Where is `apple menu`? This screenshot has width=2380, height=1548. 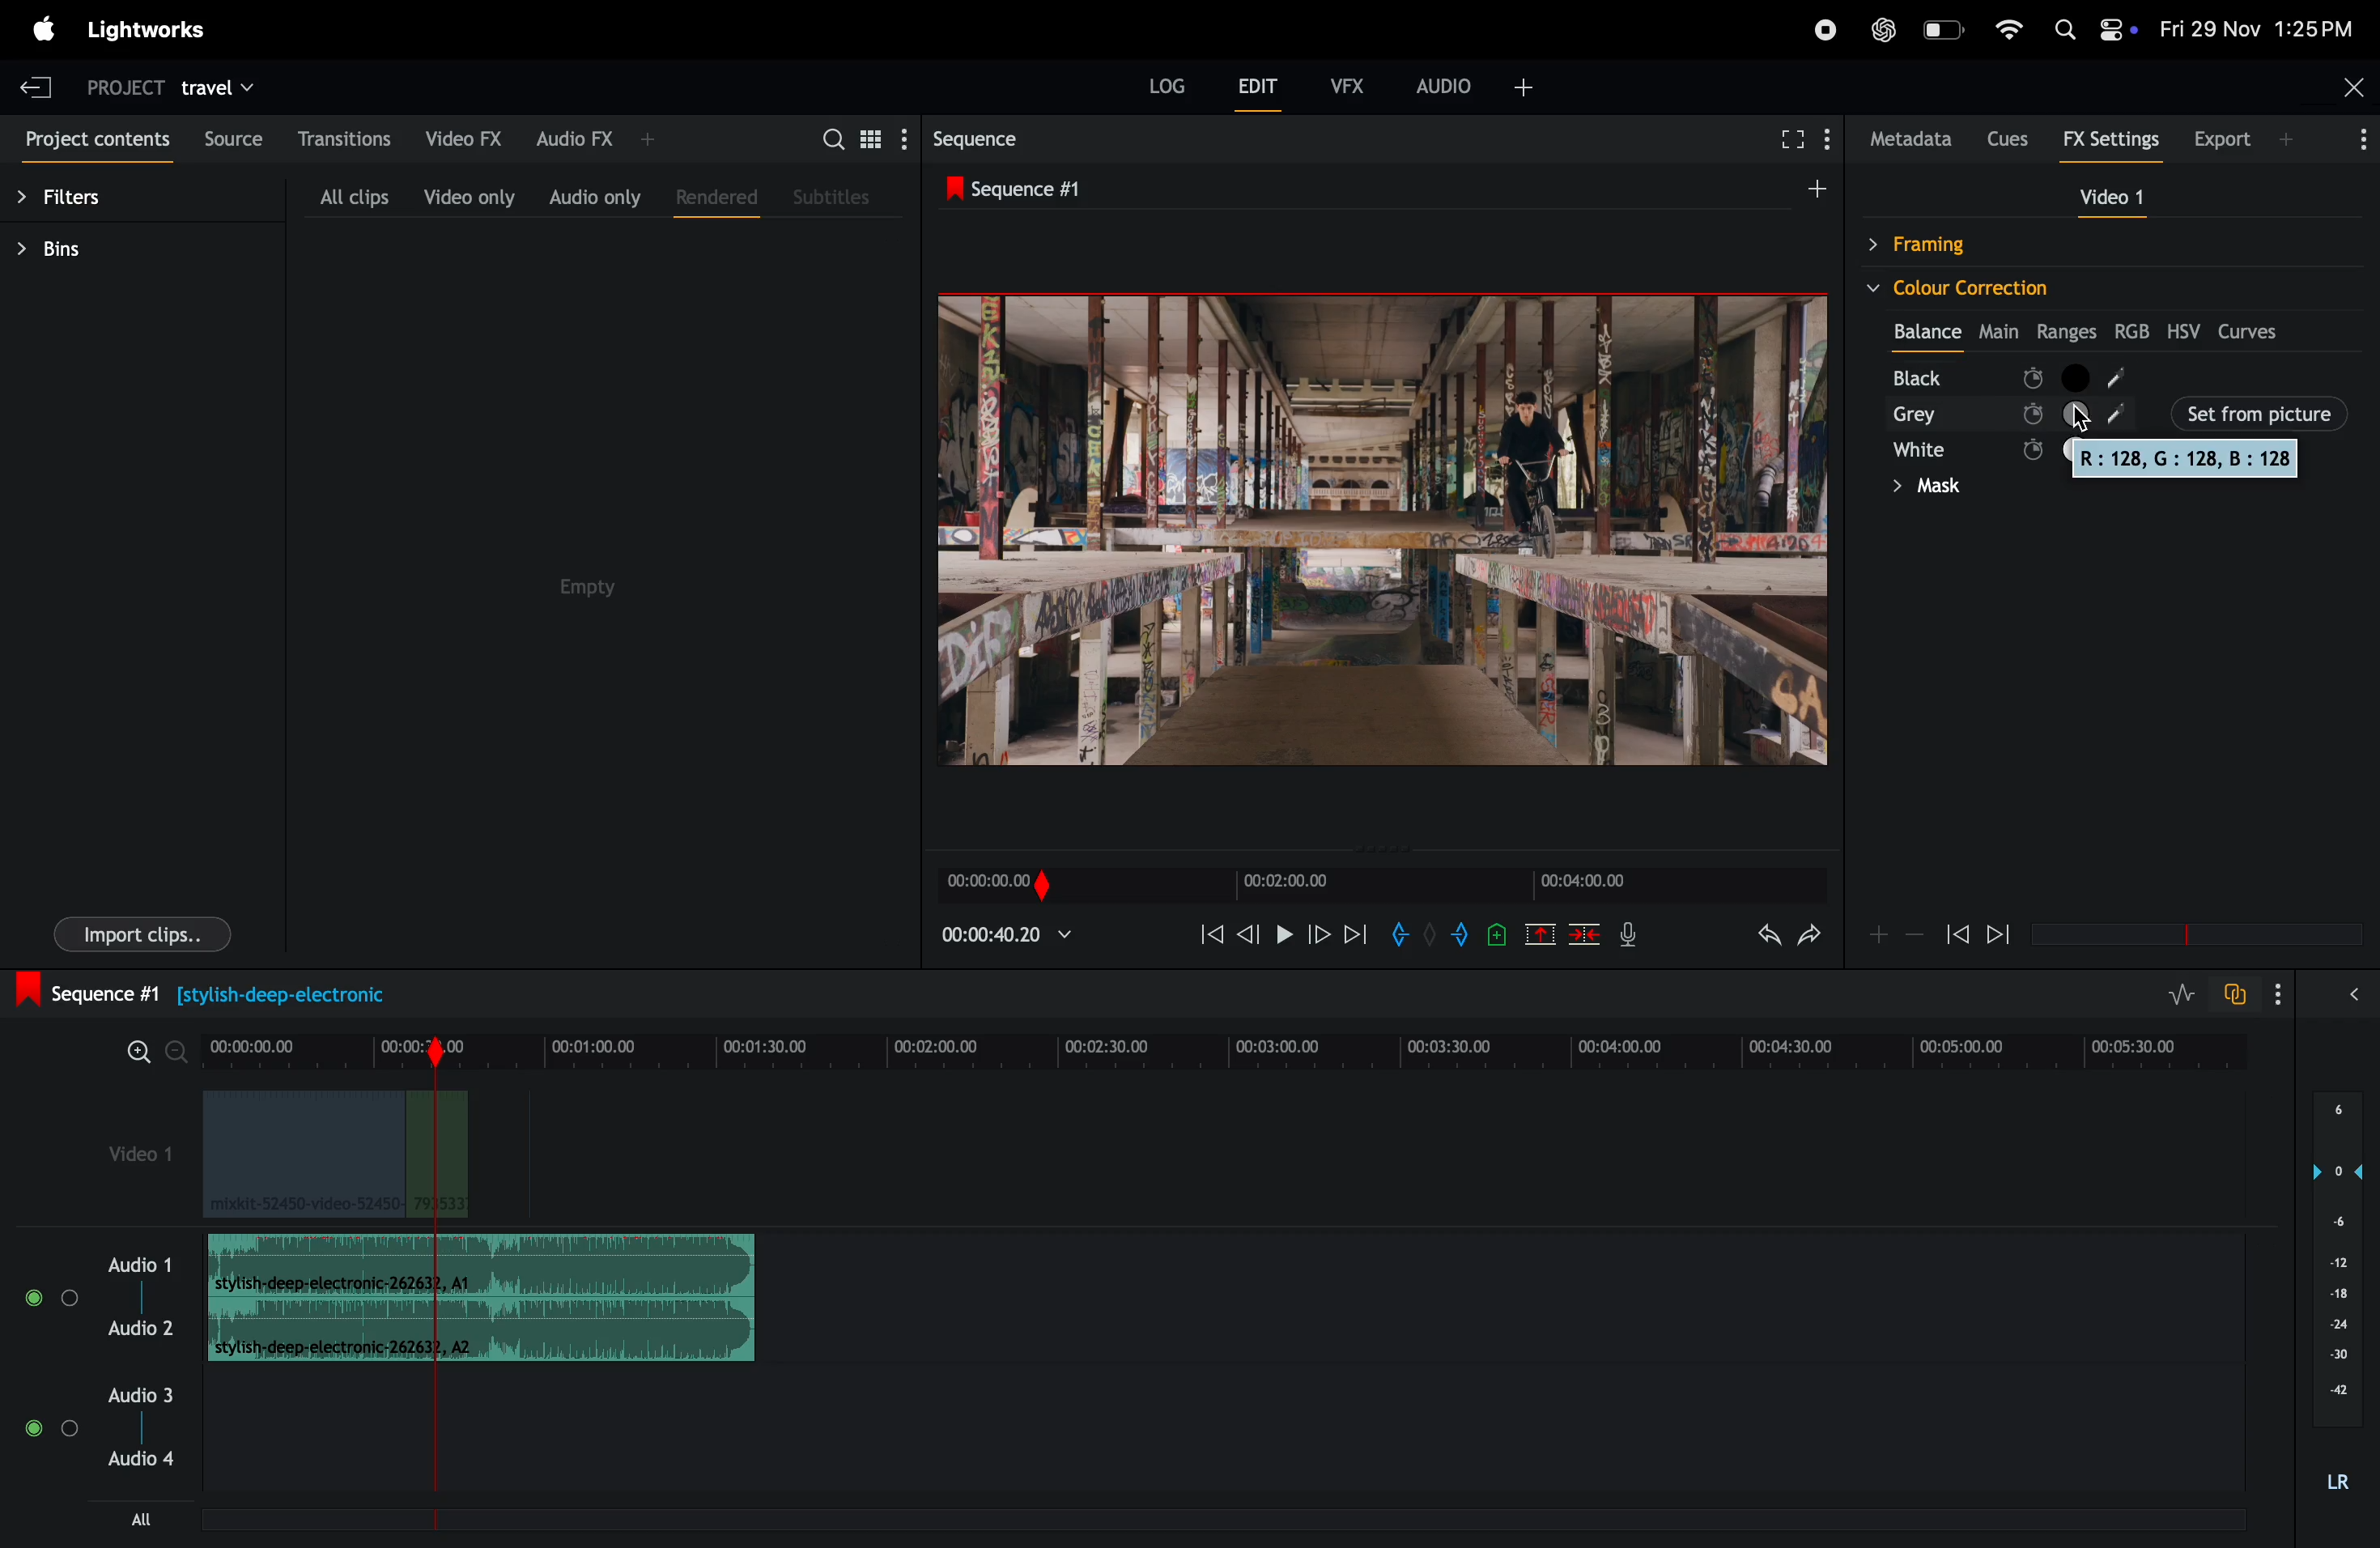
apple menu is located at coordinates (42, 32).